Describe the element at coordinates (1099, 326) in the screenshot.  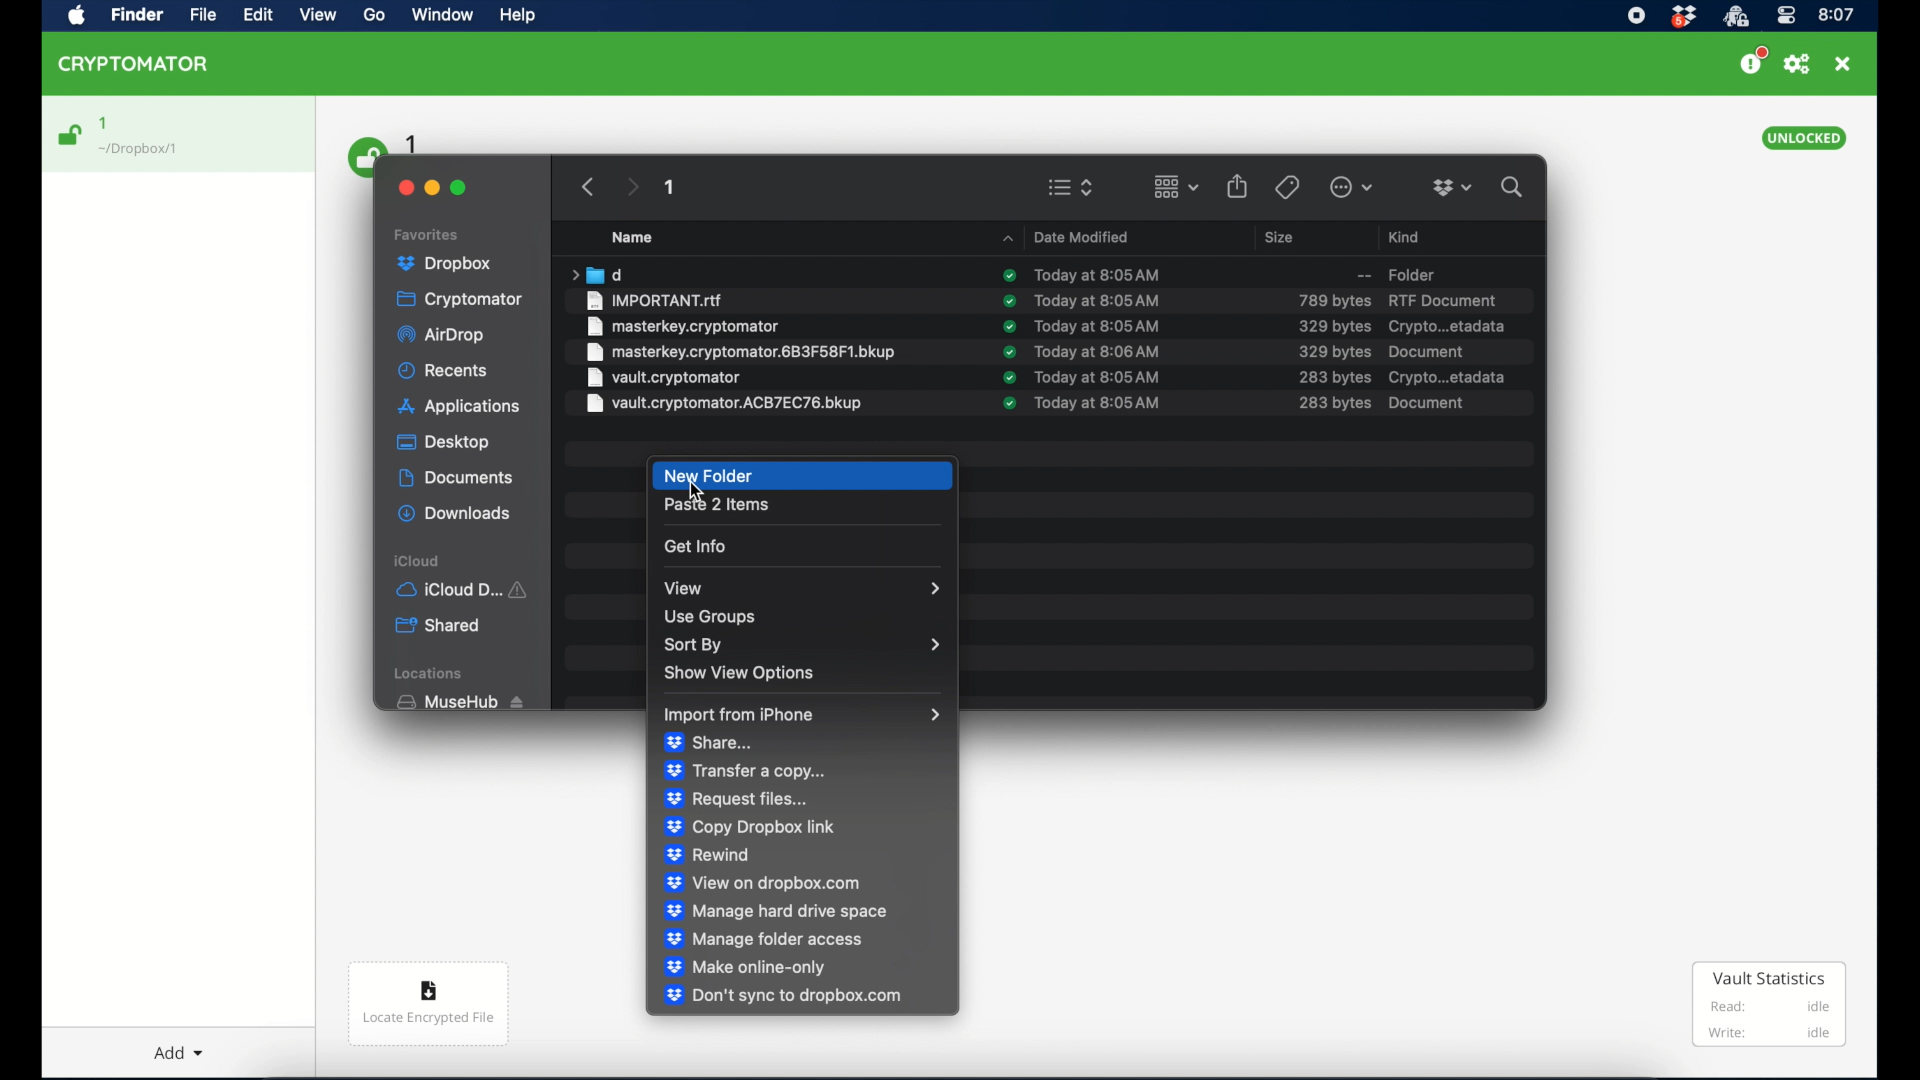
I see `date` at that location.